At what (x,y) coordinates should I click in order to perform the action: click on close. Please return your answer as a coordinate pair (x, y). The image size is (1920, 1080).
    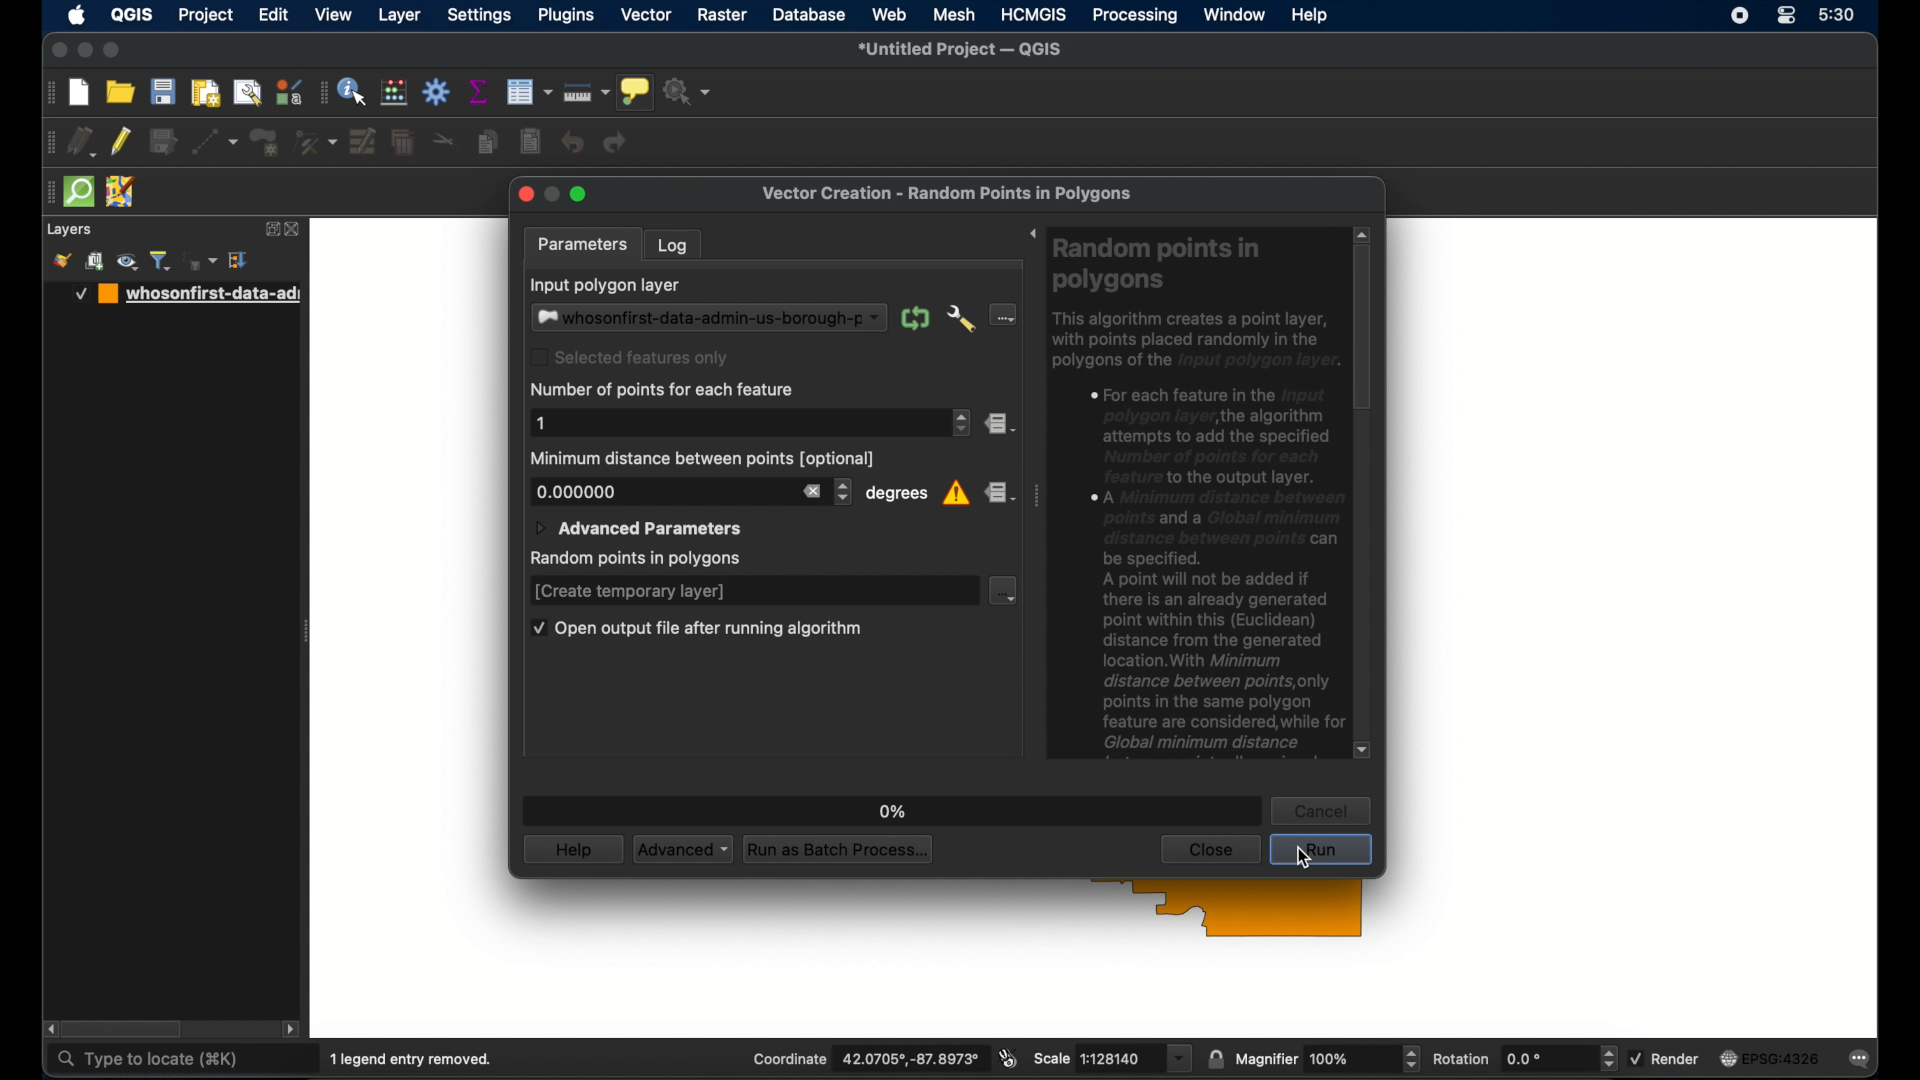
    Looking at the image, I should click on (295, 230).